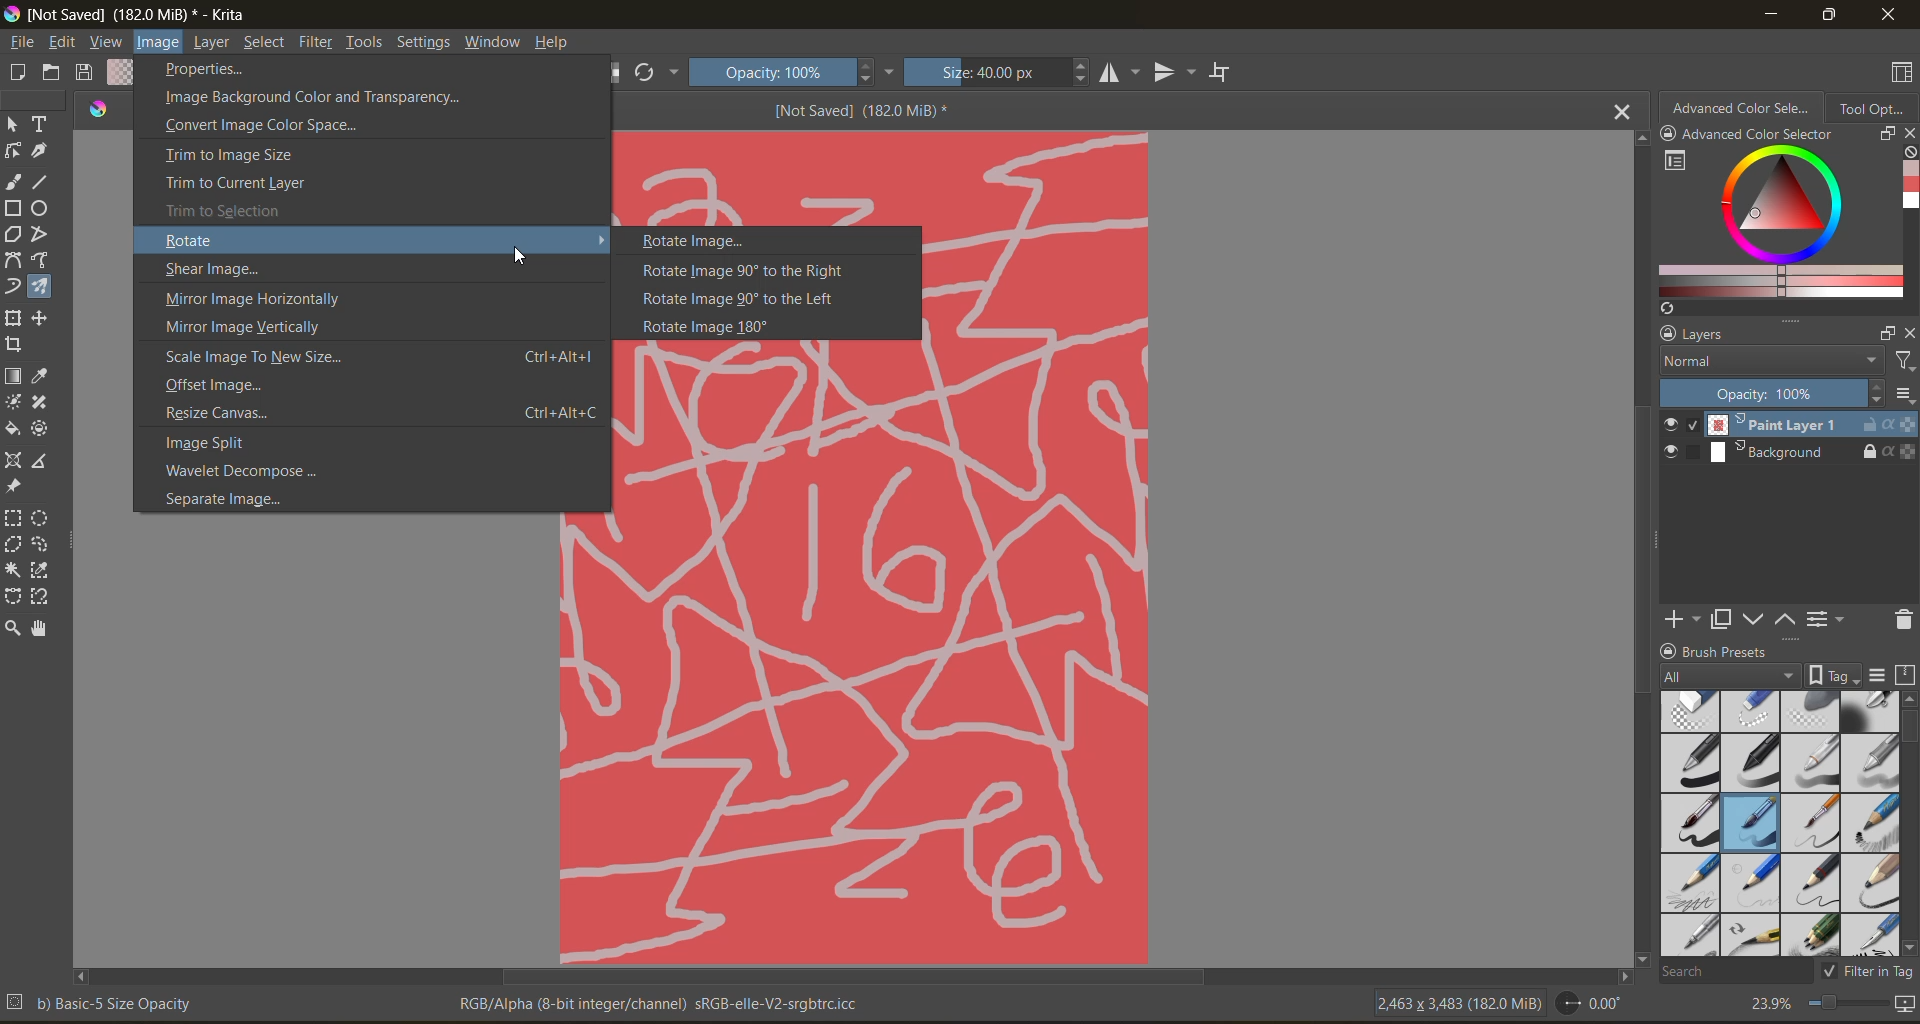 The image size is (1920, 1024). Describe the element at coordinates (1714, 334) in the screenshot. I see `Layers` at that location.